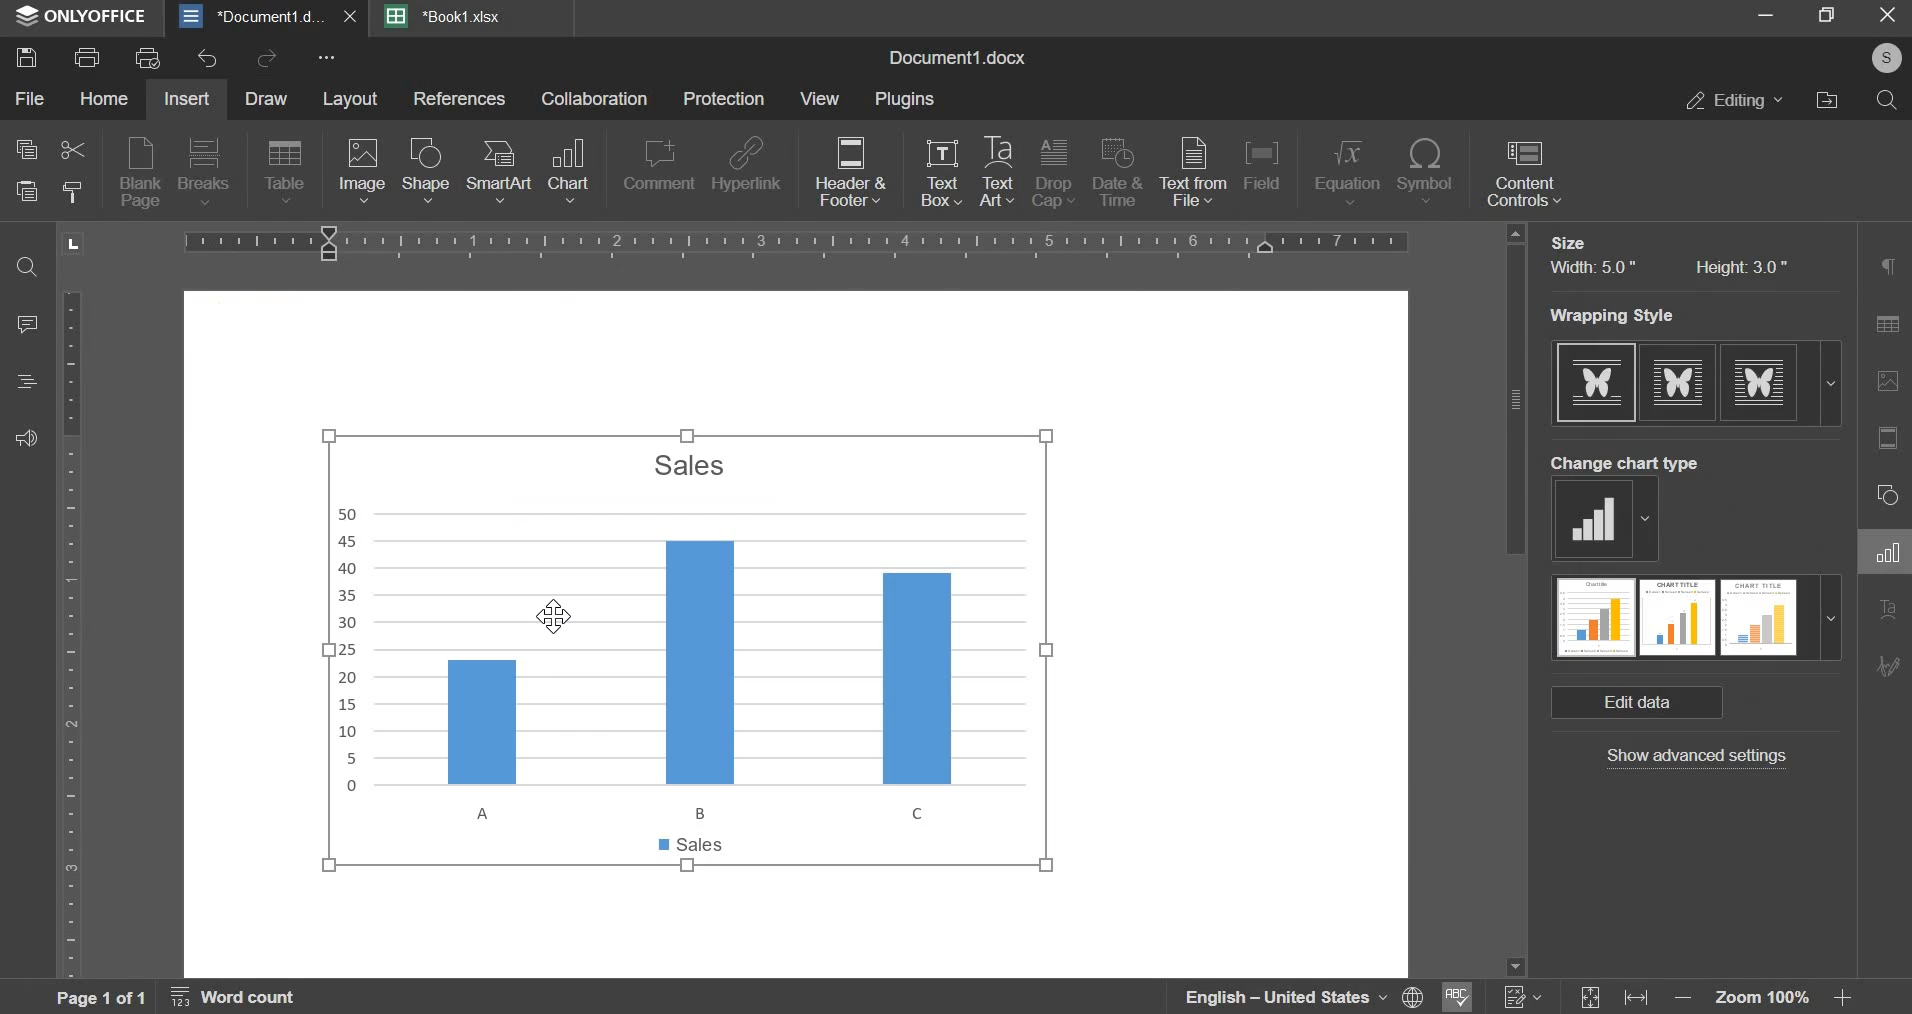  What do you see at coordinates (1521, 995) in the screenshot?
I see `numericals` at bounding box center [1521, 995].